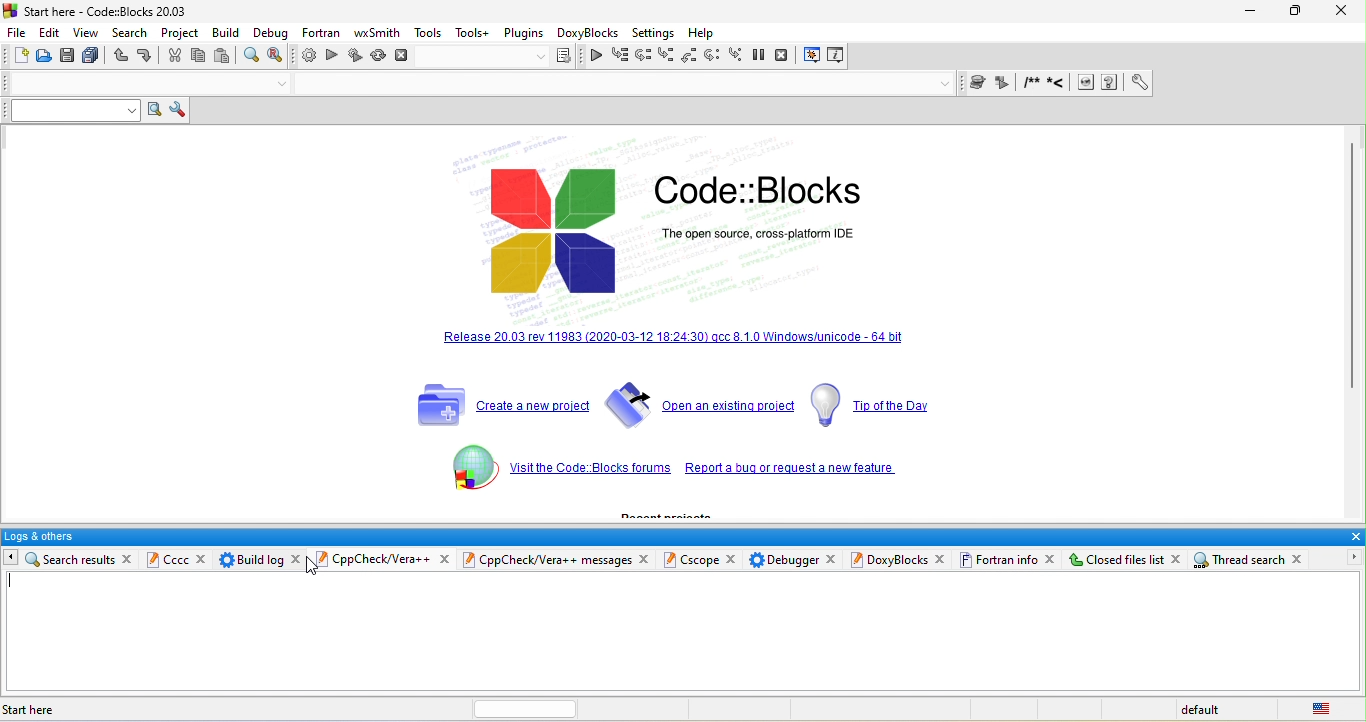 The width and height of the screenshot is (1366, 722). I want to click on text to search, so click(68, 110).